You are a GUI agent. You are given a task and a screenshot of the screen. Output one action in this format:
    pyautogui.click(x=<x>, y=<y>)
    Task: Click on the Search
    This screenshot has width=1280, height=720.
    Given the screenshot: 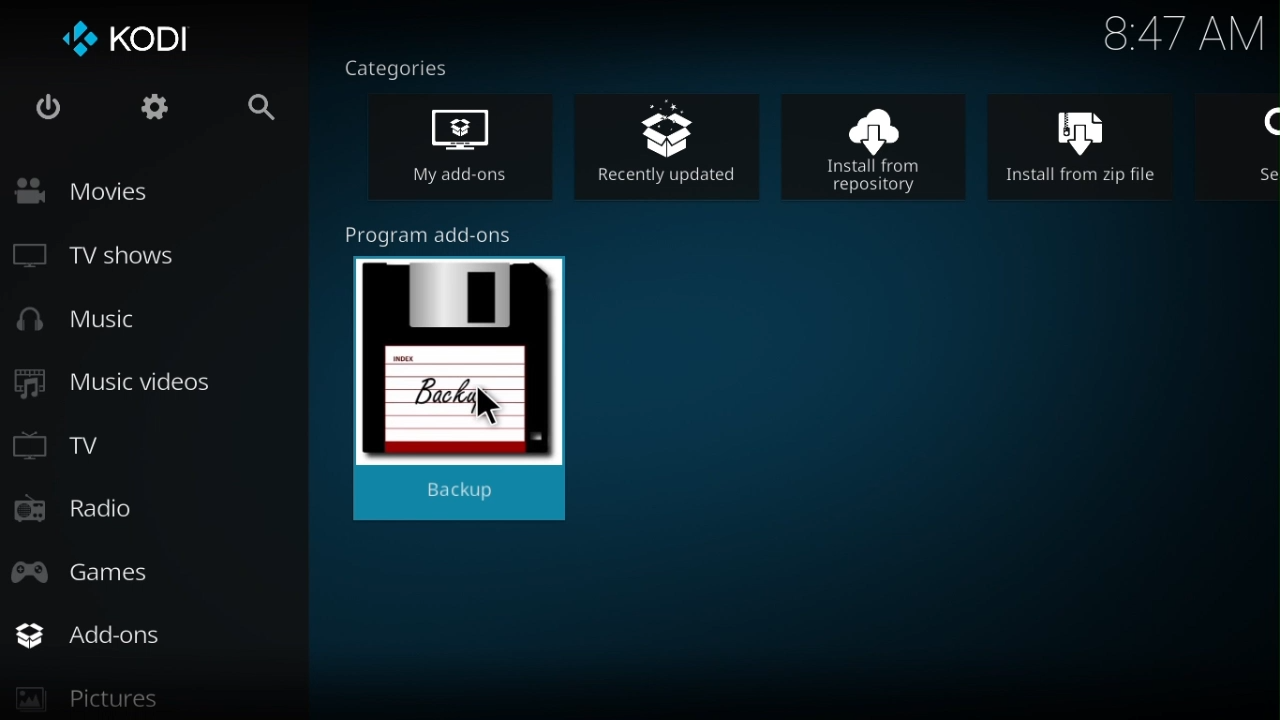 What is the action you would take?
    pyautogui.click(x=246, y=110)
    